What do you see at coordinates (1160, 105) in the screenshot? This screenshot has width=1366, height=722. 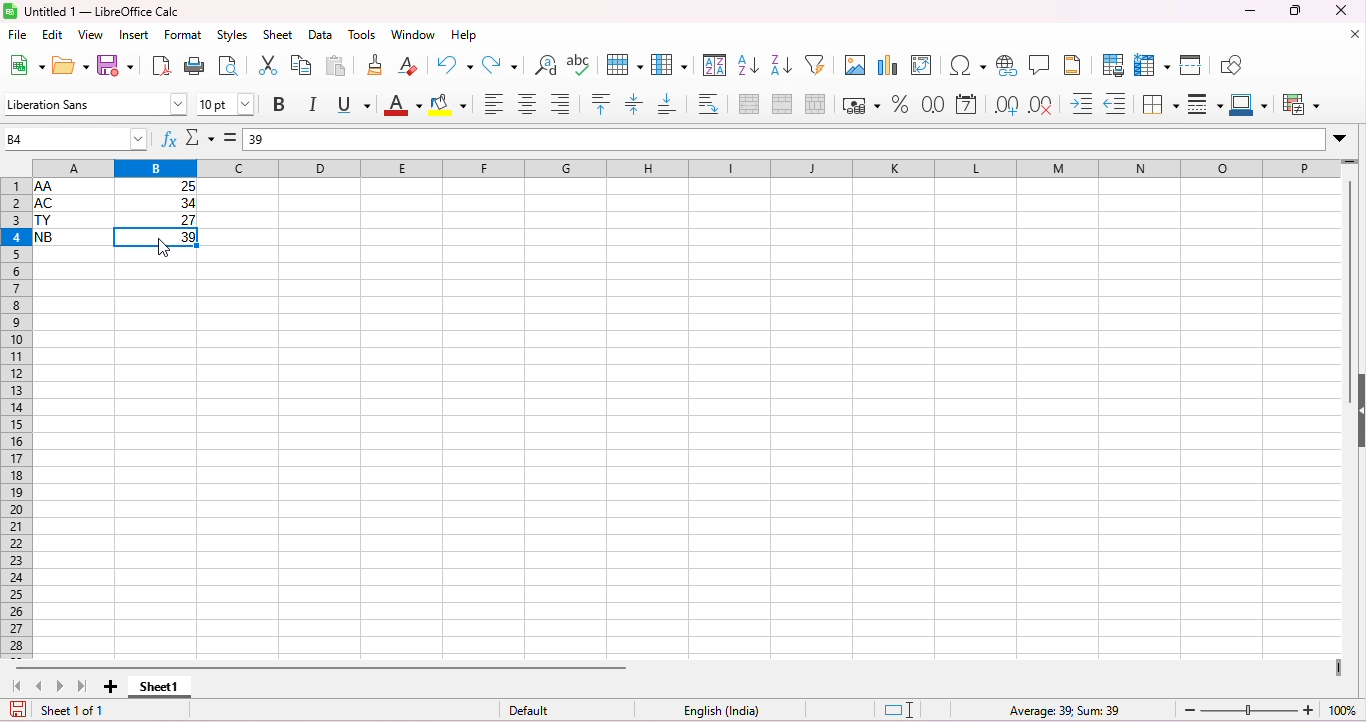 I see `border` at bounding box center [1160, 105].